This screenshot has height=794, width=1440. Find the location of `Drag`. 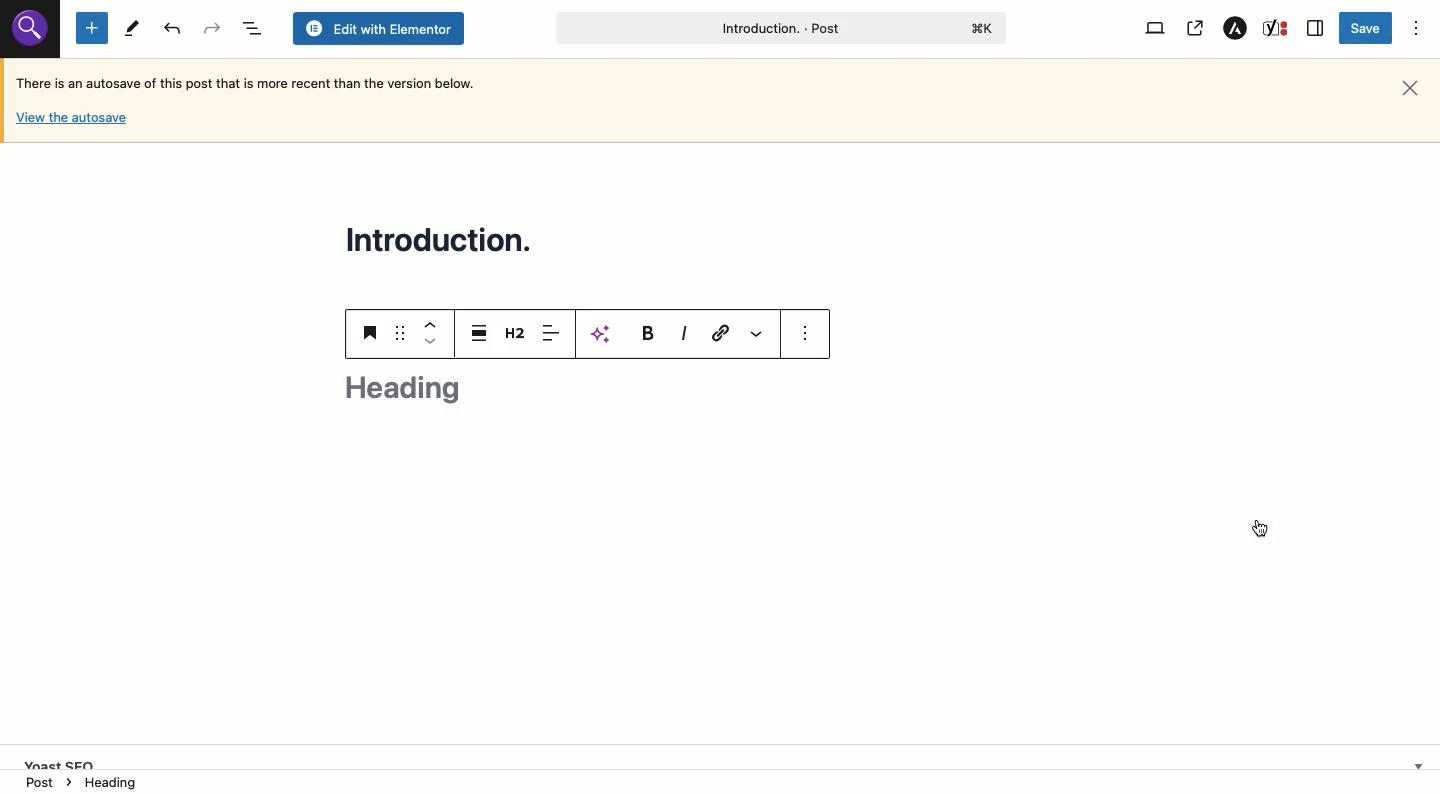

Drag is located at coordinates (401, 332).